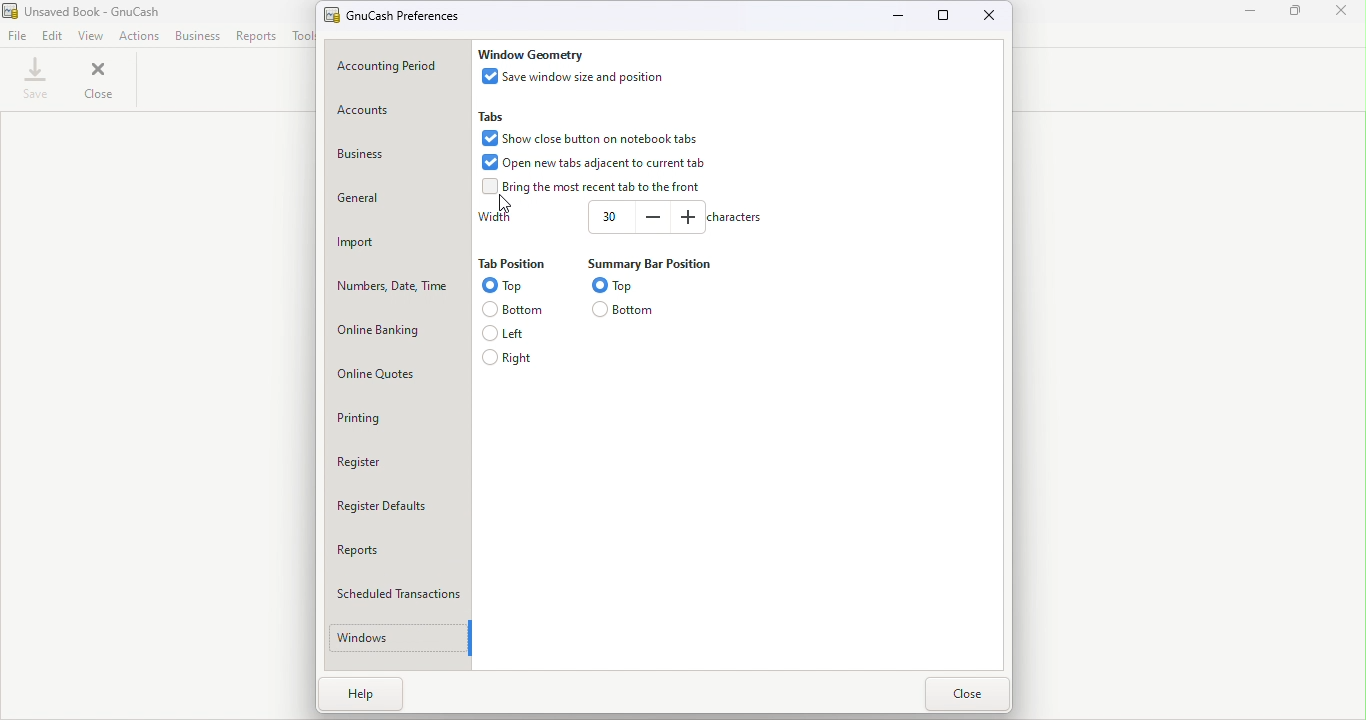 Image resolution: width=1366 pixels, height=720 pixels. What do you see at coordinates (395, 67) in the screenshot?
I see `Accounting period` at bounding box center [395, 67].